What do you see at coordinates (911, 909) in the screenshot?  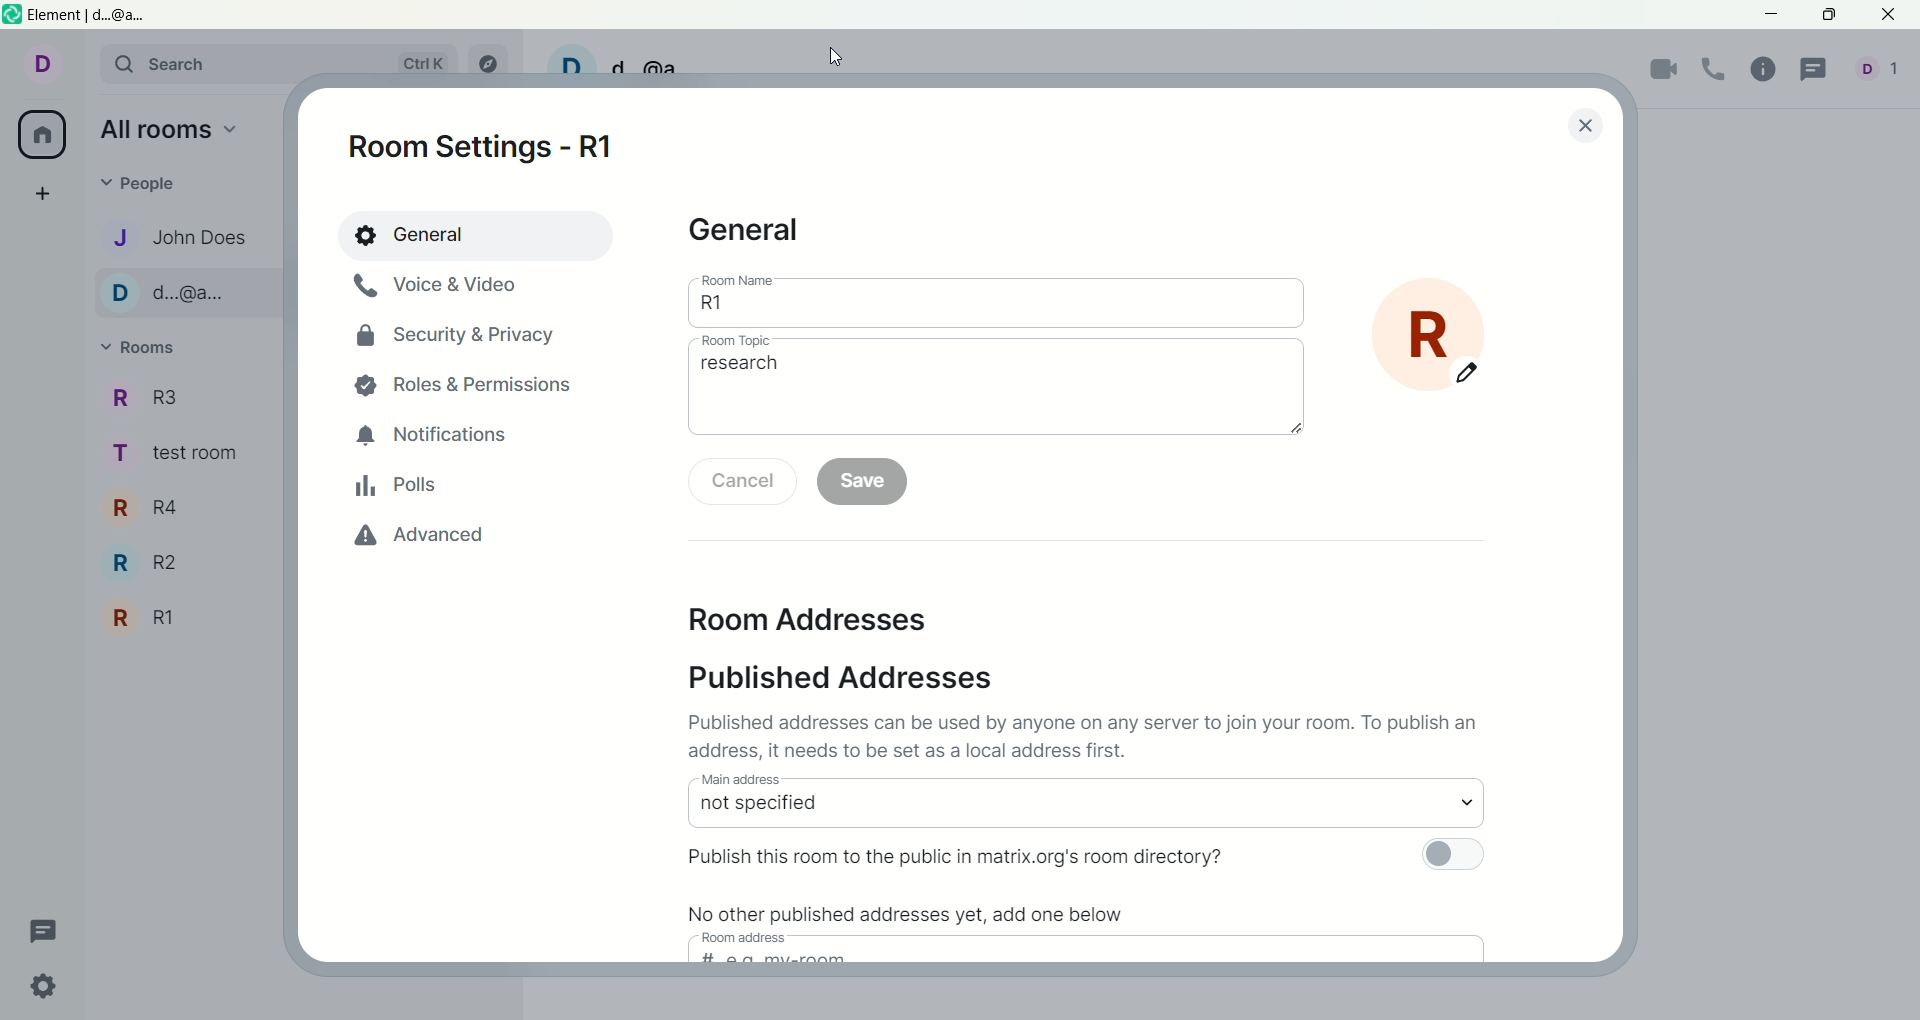 I see `no other published addresses yet,add one below` at bounding box center [911, 909].